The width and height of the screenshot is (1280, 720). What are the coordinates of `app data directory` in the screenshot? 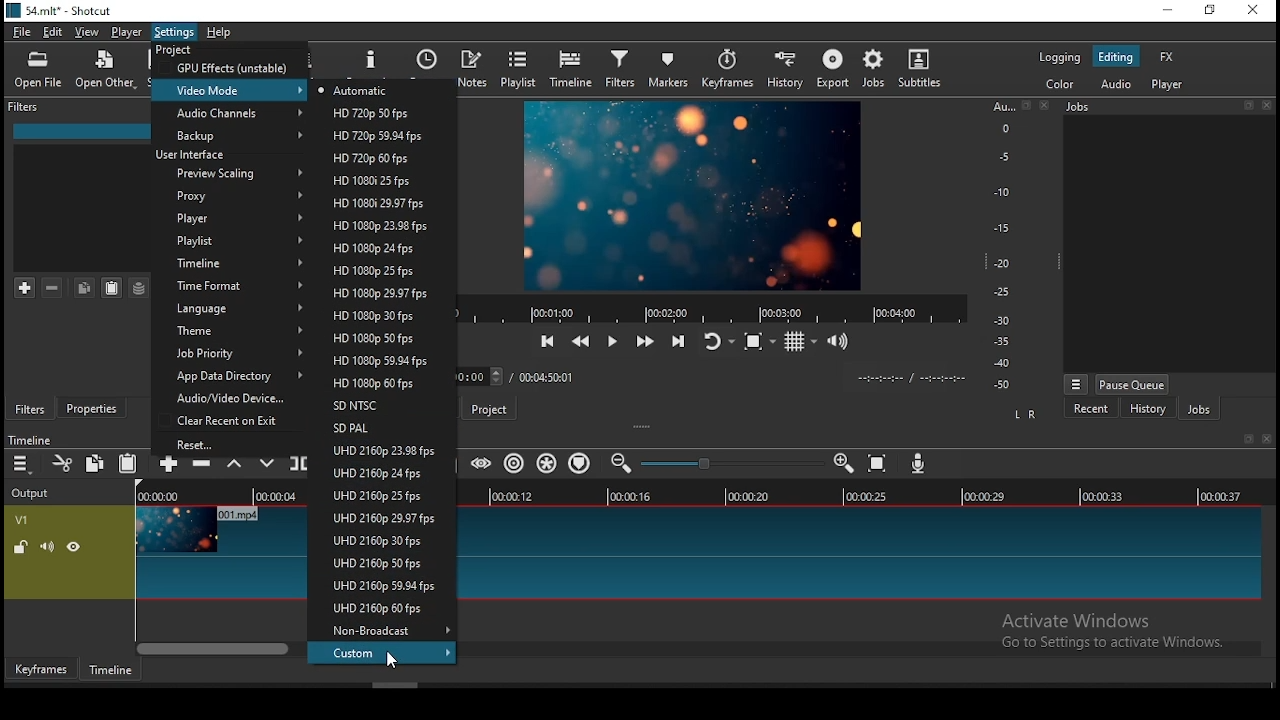 It's located at (230, 377).